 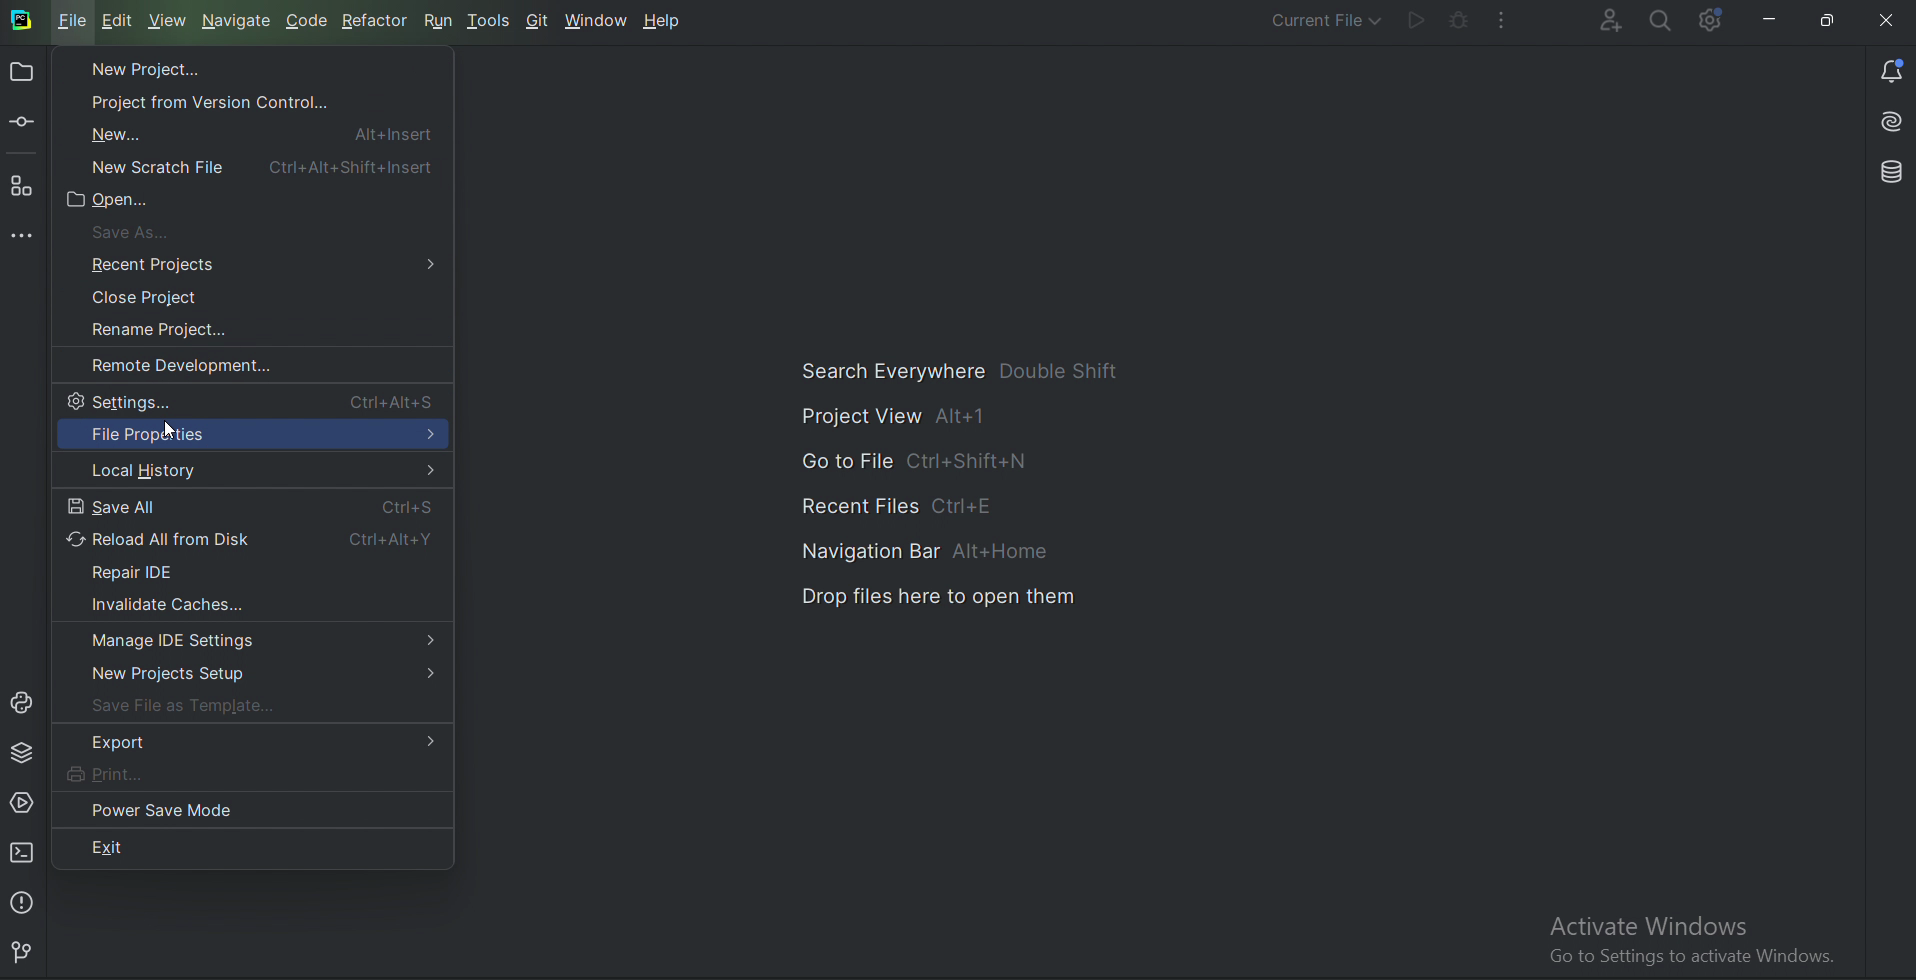 I want to click on Problems, so click(x=25, y=902).